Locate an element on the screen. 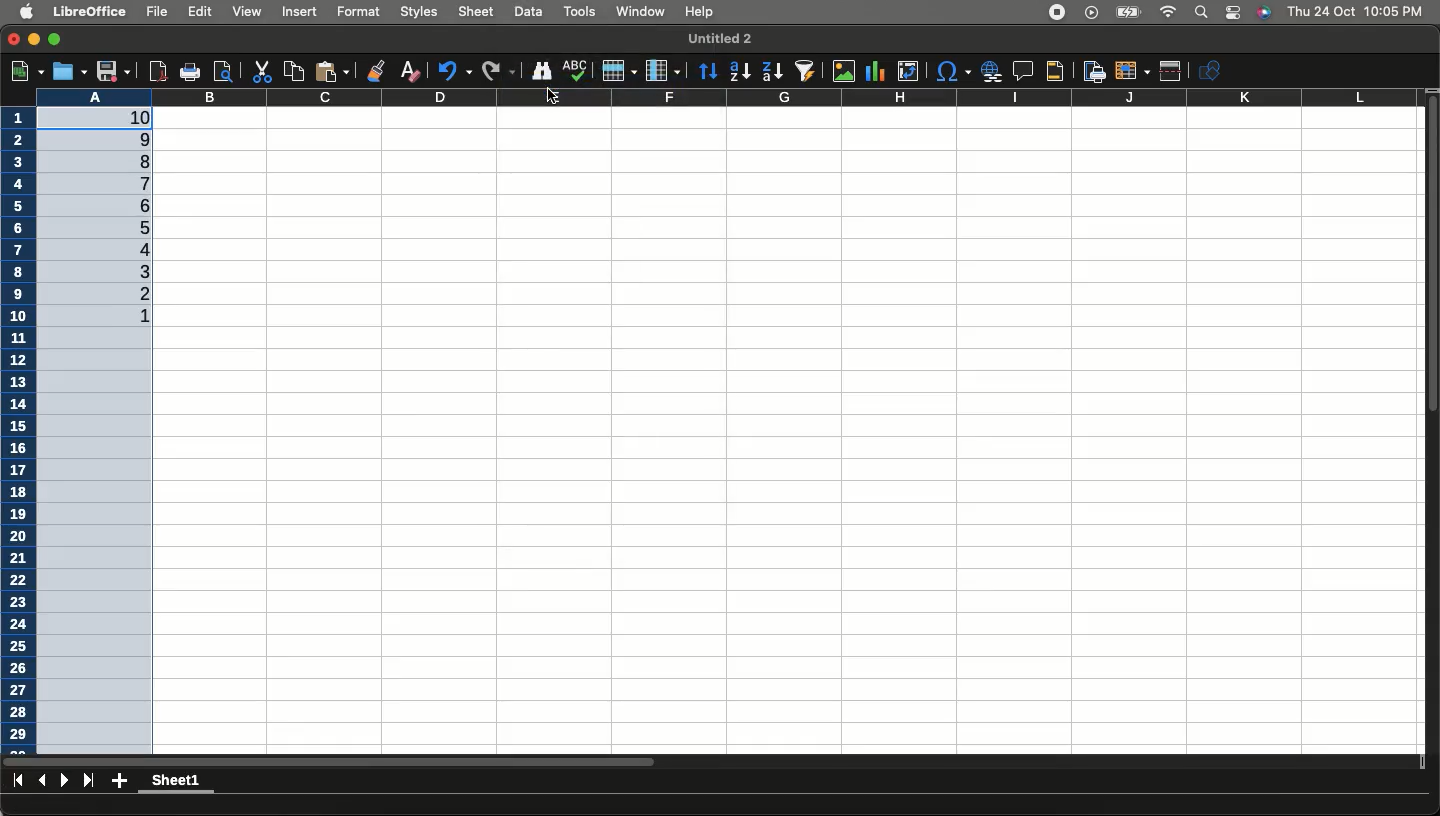 This screenshot has height=816, width=1440. Show draw functions is located at coordinates (1213, 70).